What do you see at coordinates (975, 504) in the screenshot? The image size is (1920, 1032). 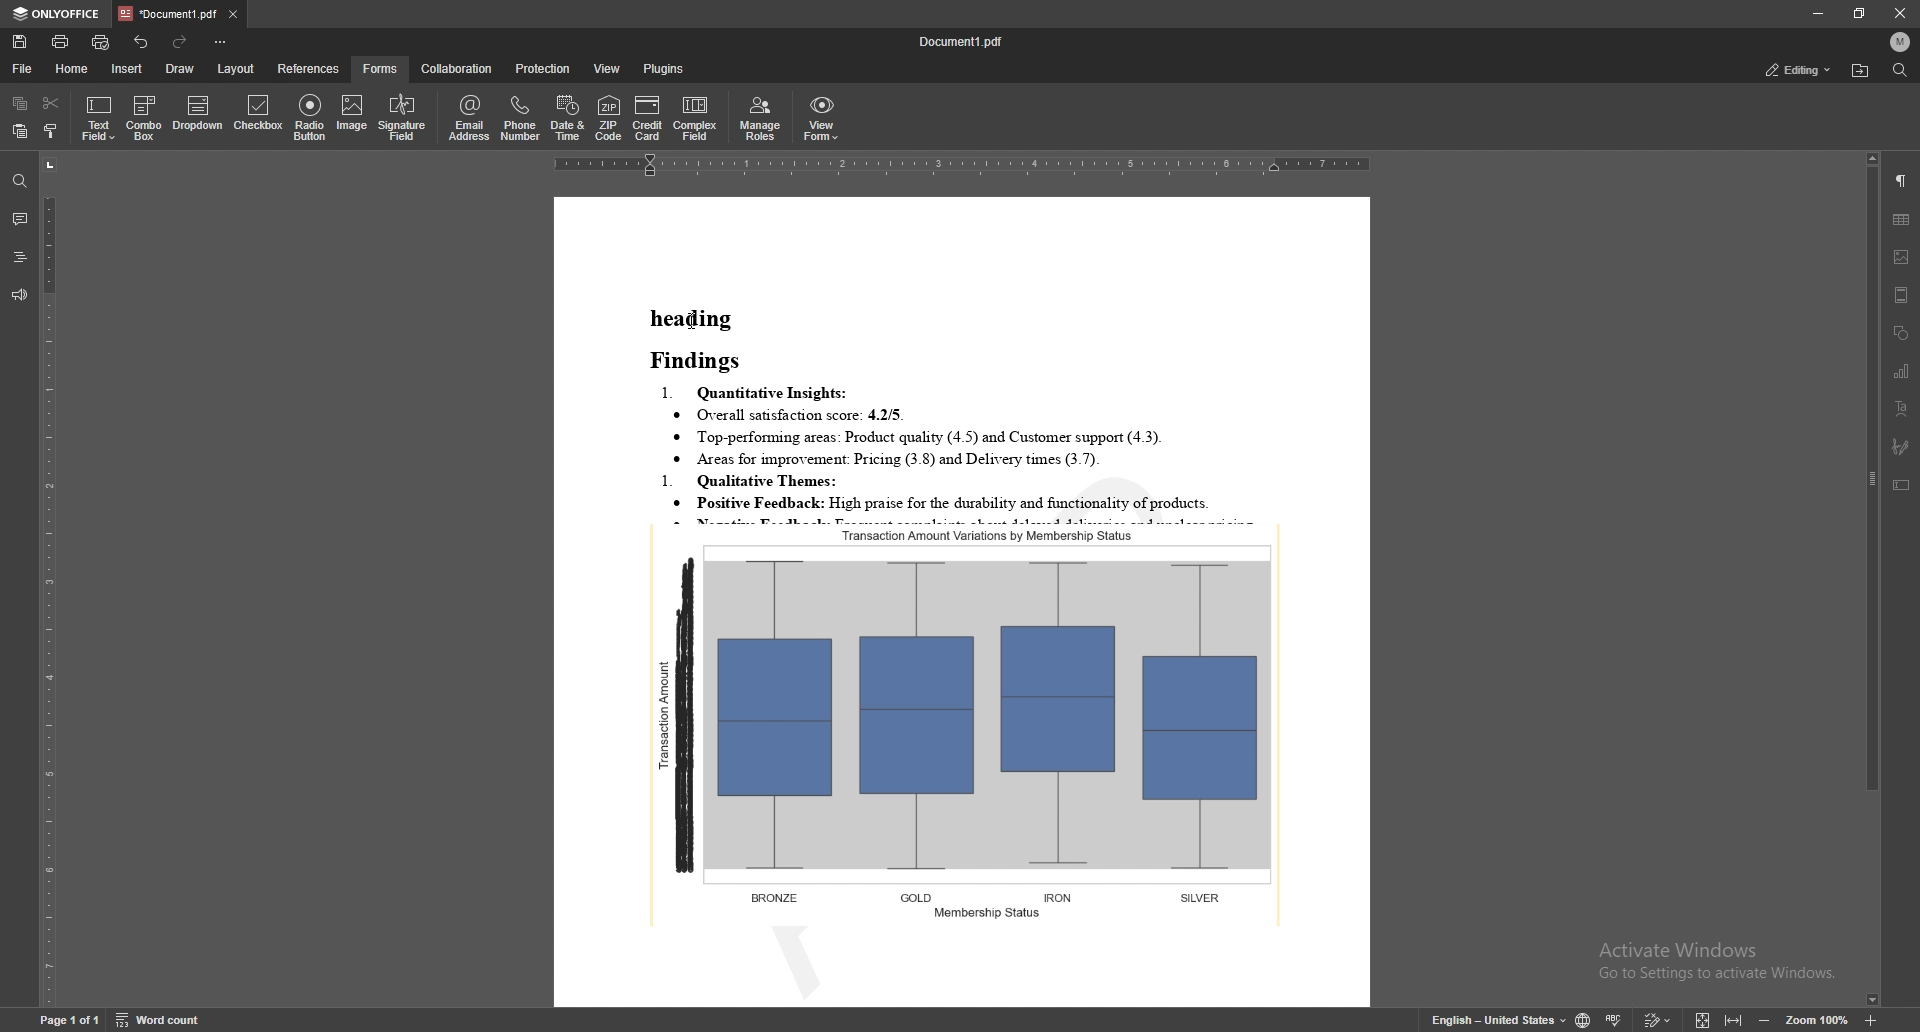 I see `* Positive Feedback: High praise for the durability and functionality of products.` at bounding box center [975, 504].